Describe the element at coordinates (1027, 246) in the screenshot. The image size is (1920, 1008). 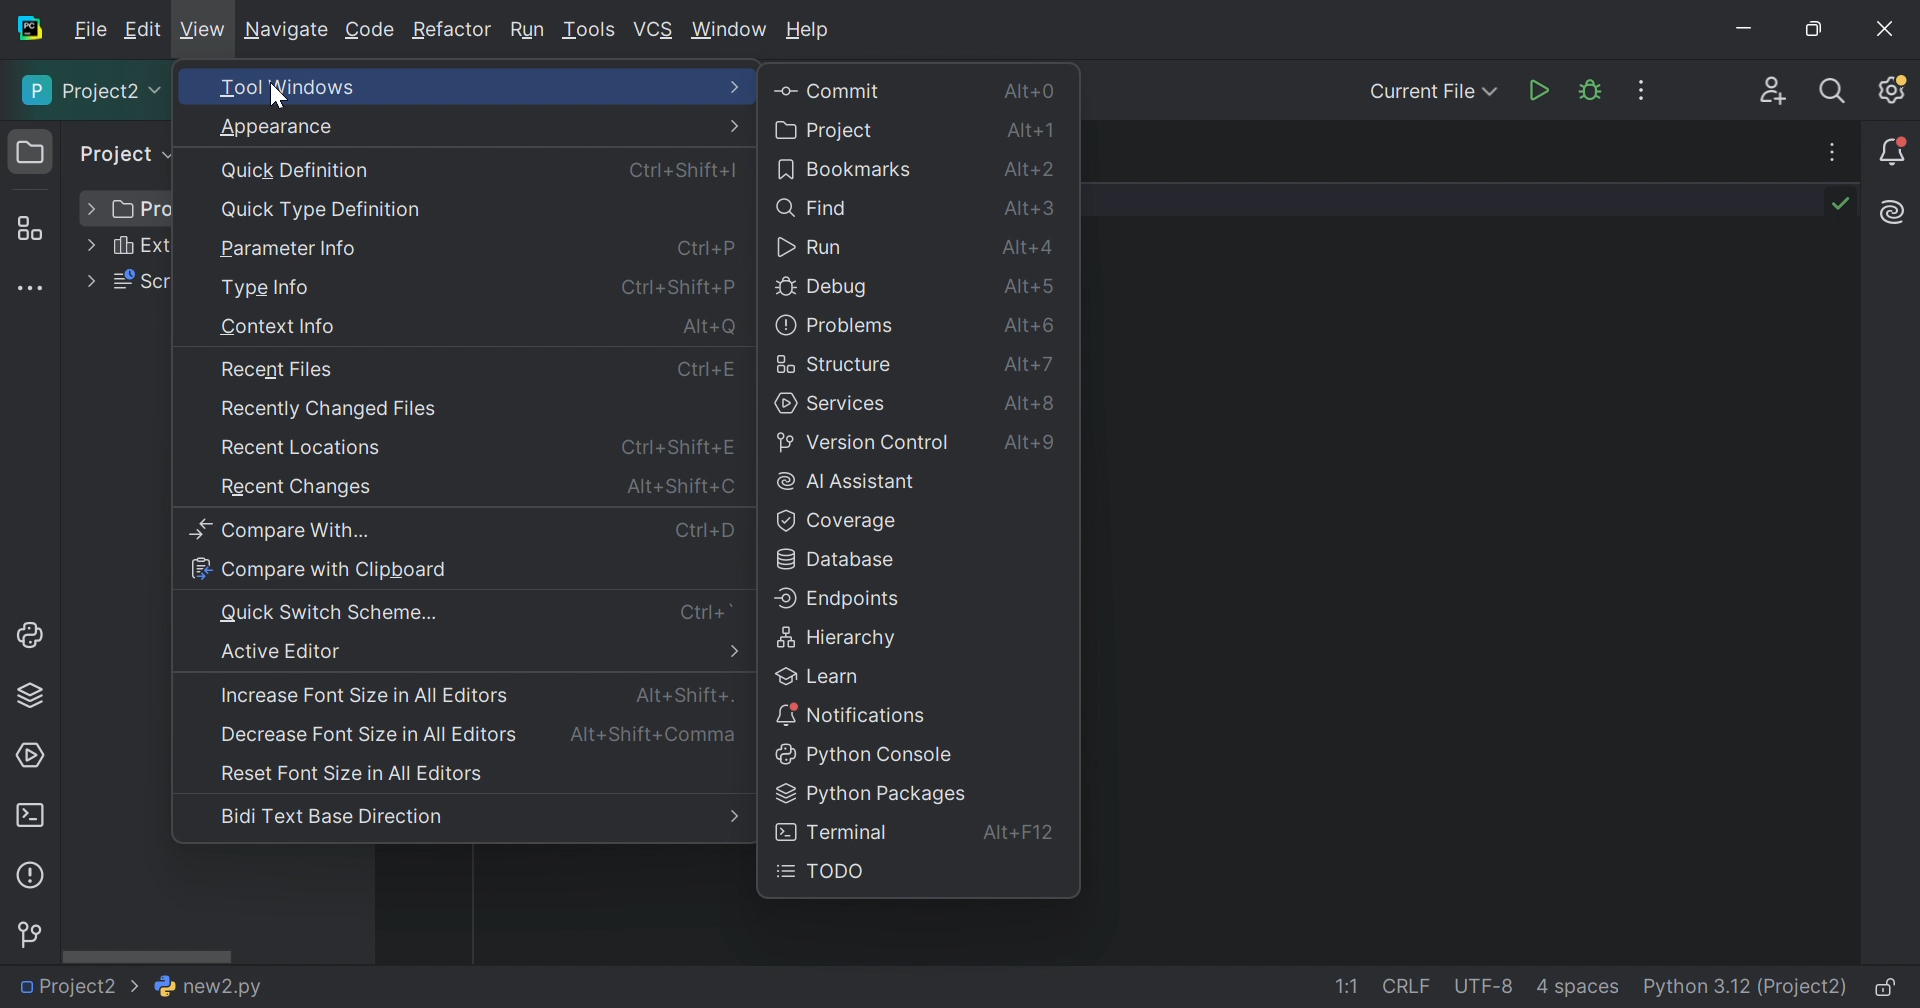
I see `Alt+4` at that location.